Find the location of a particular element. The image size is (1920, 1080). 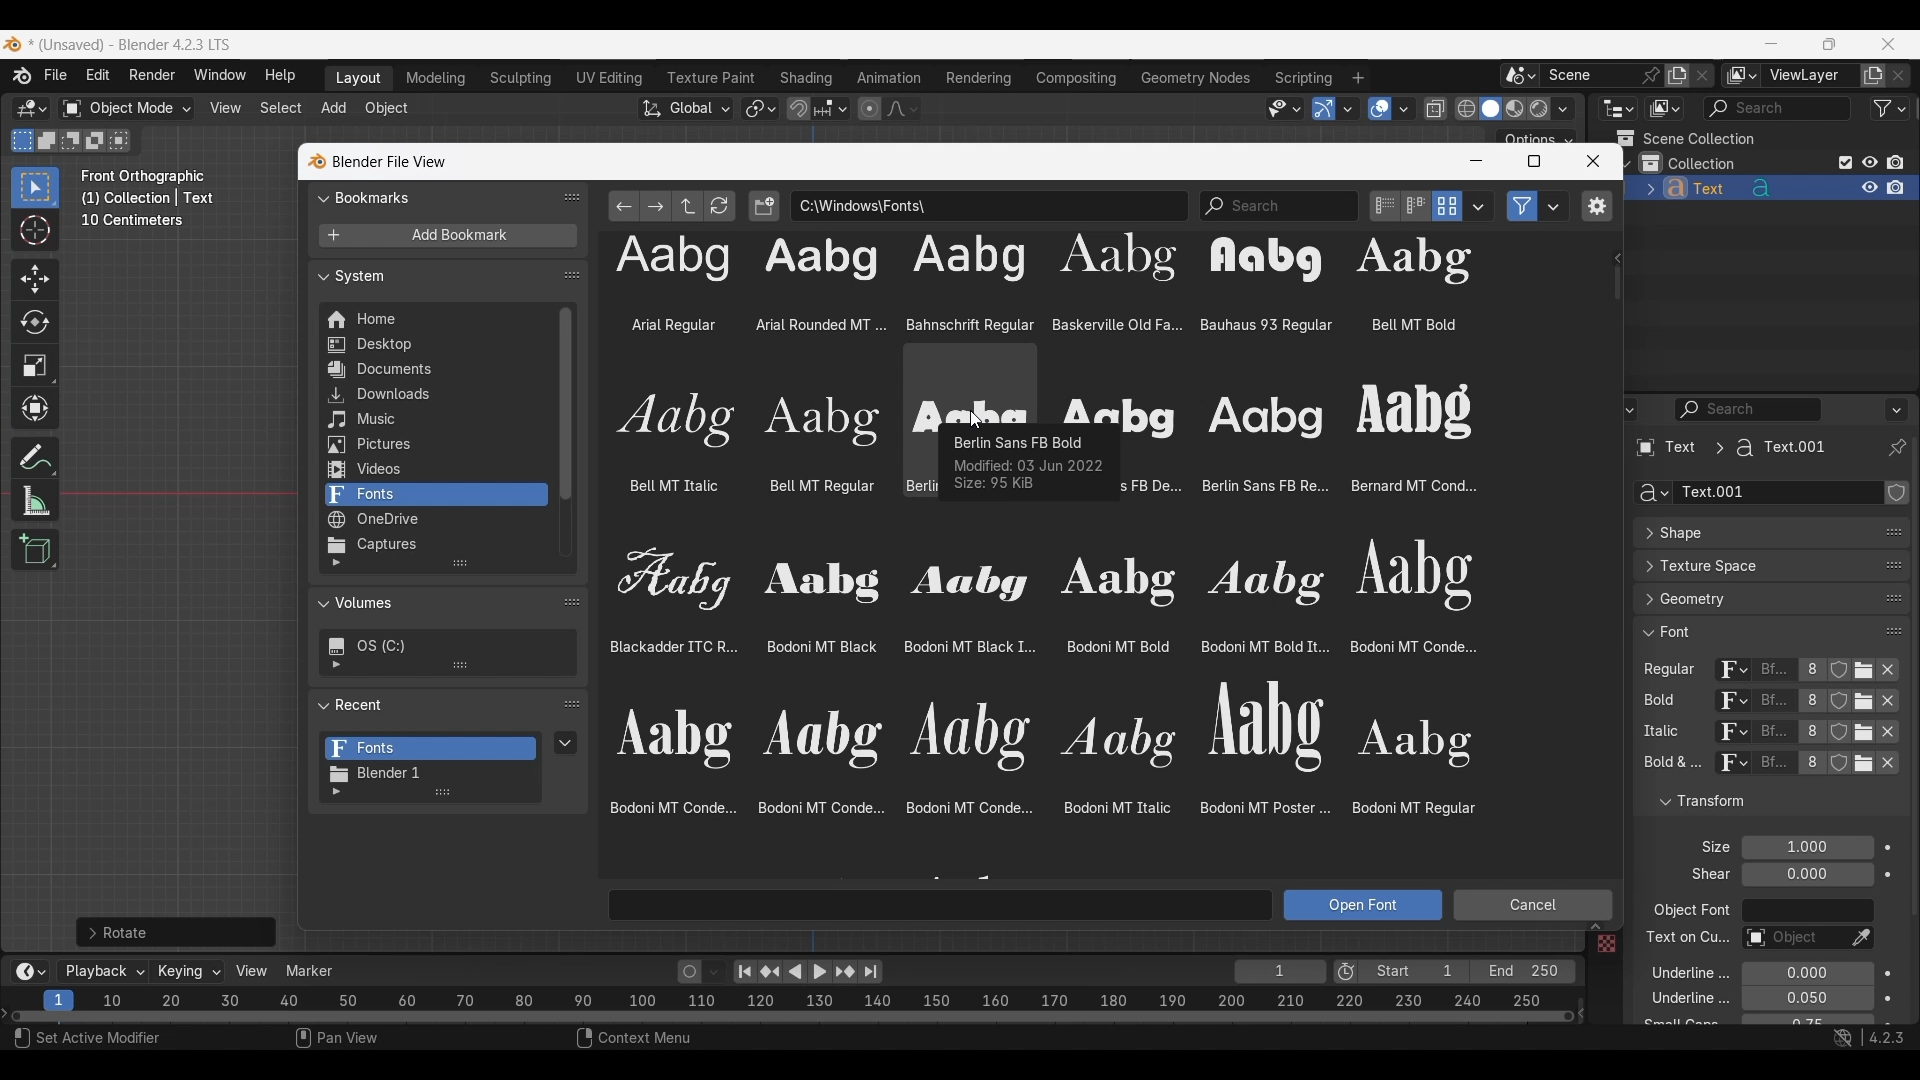

Description of selected font is located at coordinates (1029, 463).